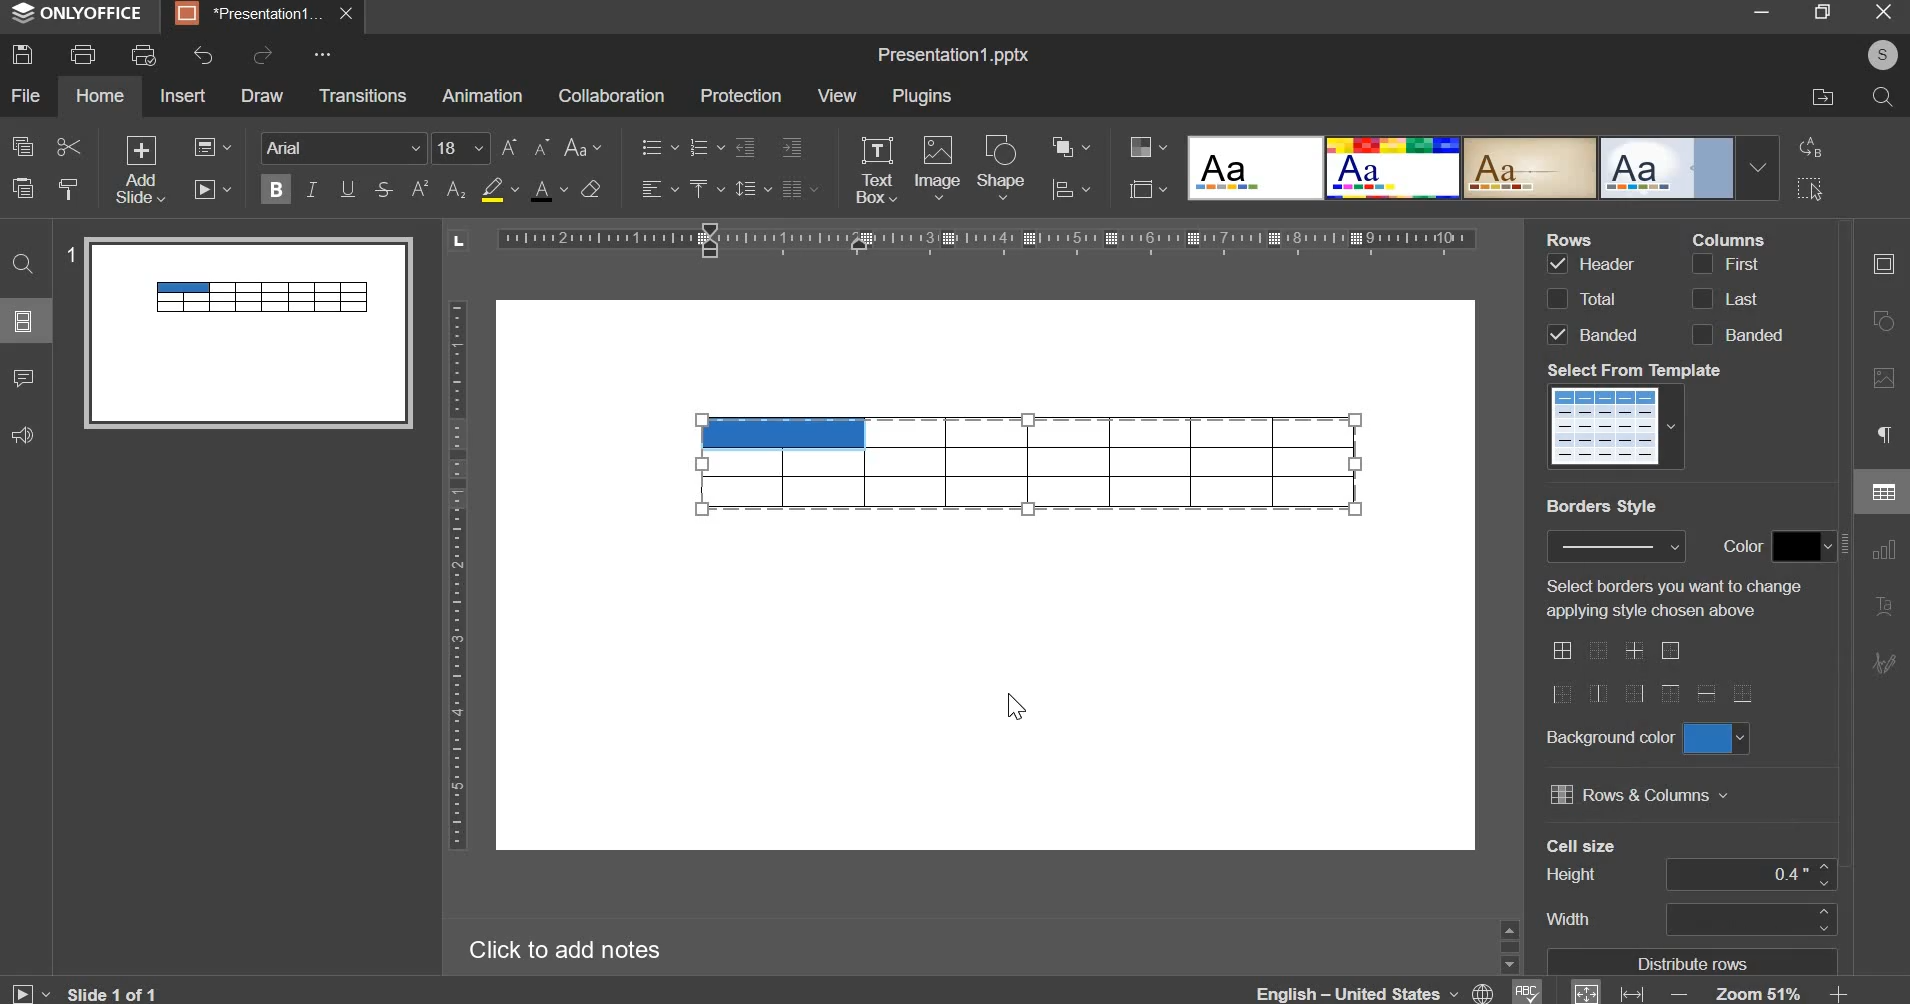 The height and width of the screenshot is (1004, 1910). I want to click on Presentation tab, so click(261, 14).